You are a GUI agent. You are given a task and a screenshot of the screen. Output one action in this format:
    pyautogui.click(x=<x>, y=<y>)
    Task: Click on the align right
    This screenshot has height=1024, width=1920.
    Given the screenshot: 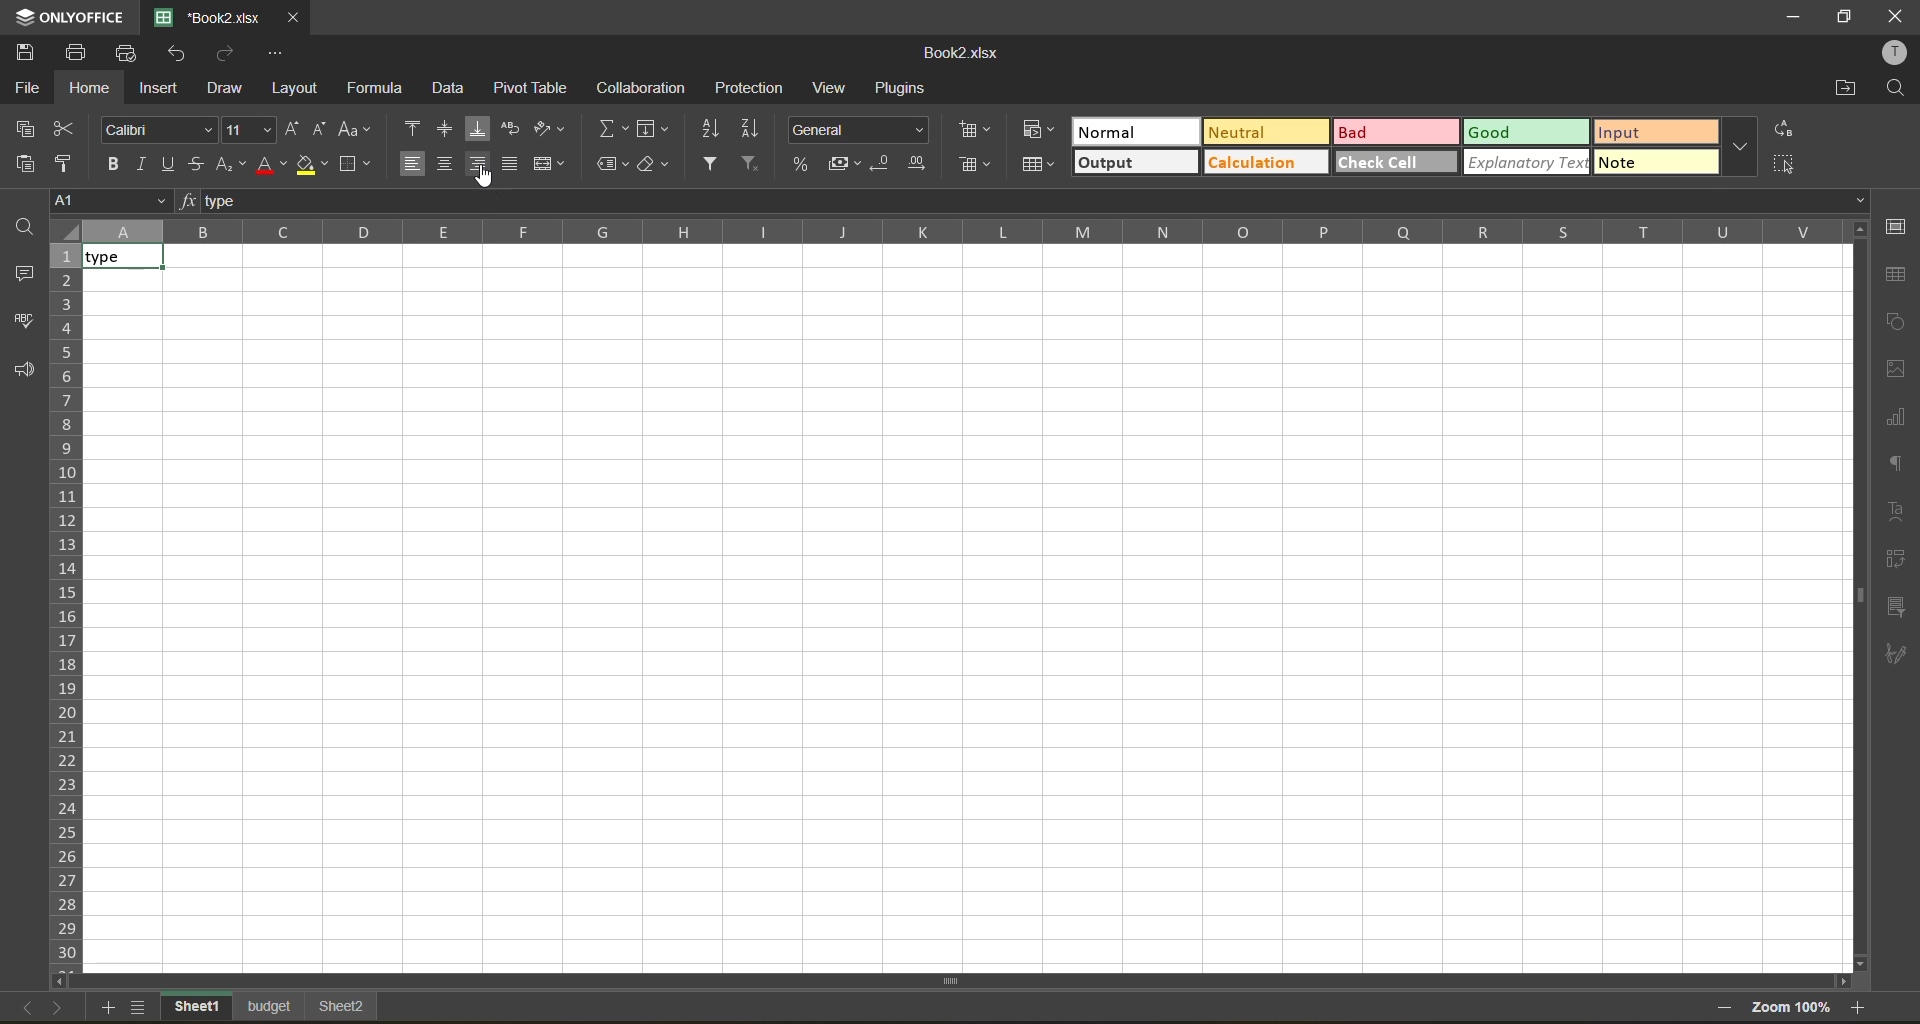 What is the action you would take?
    pyautogui.click(x=479, y=165)
    